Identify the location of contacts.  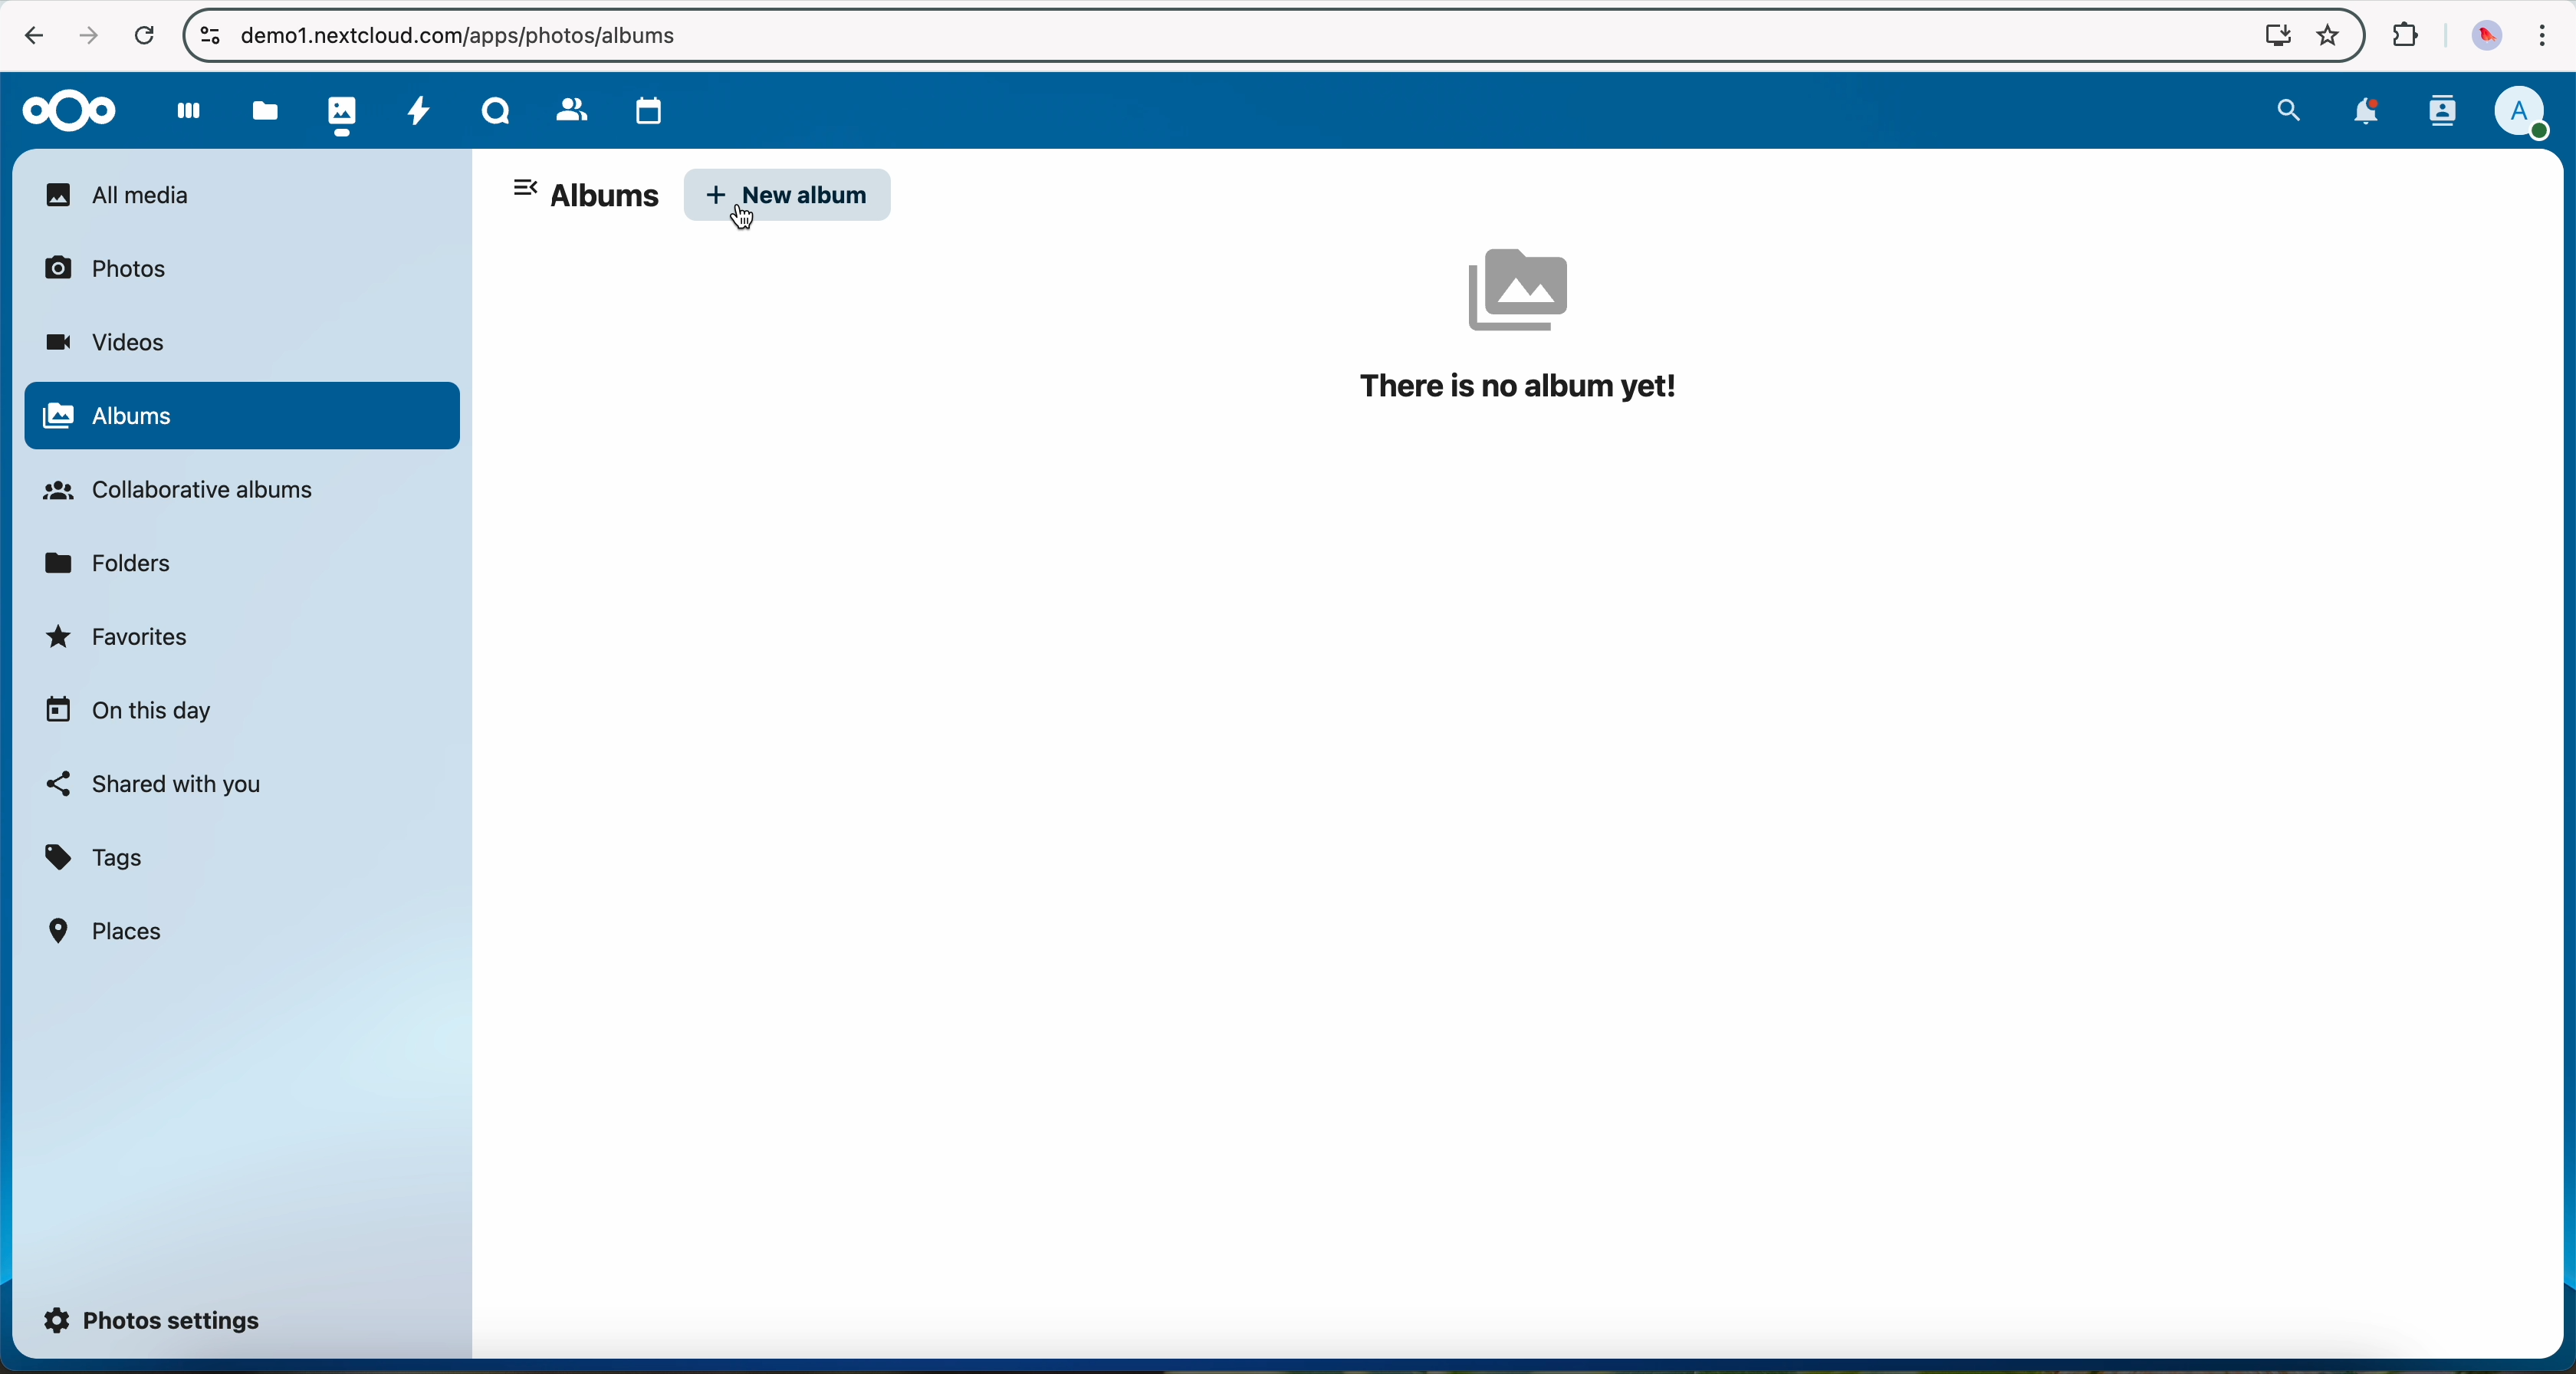
(2437, 111).